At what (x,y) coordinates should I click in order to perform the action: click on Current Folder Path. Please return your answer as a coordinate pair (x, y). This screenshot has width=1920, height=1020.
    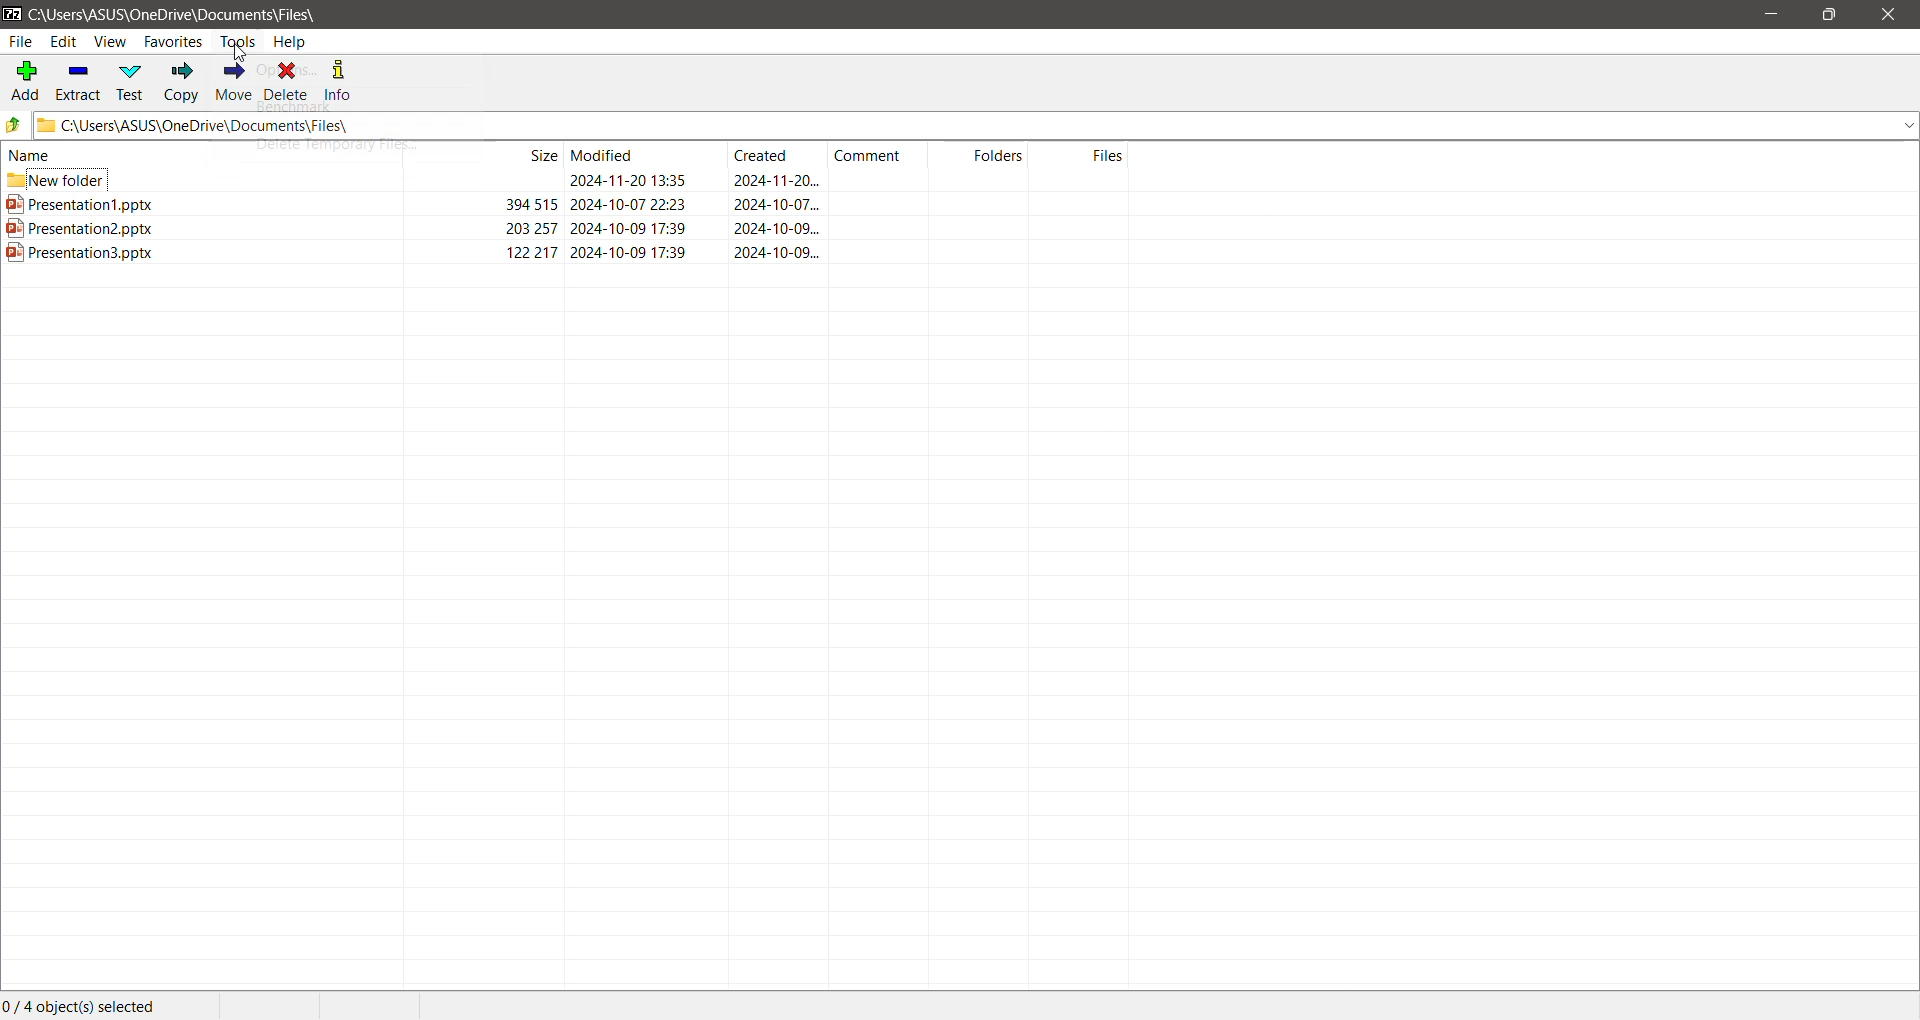
    Looking at the image, I should click on (978, 126).